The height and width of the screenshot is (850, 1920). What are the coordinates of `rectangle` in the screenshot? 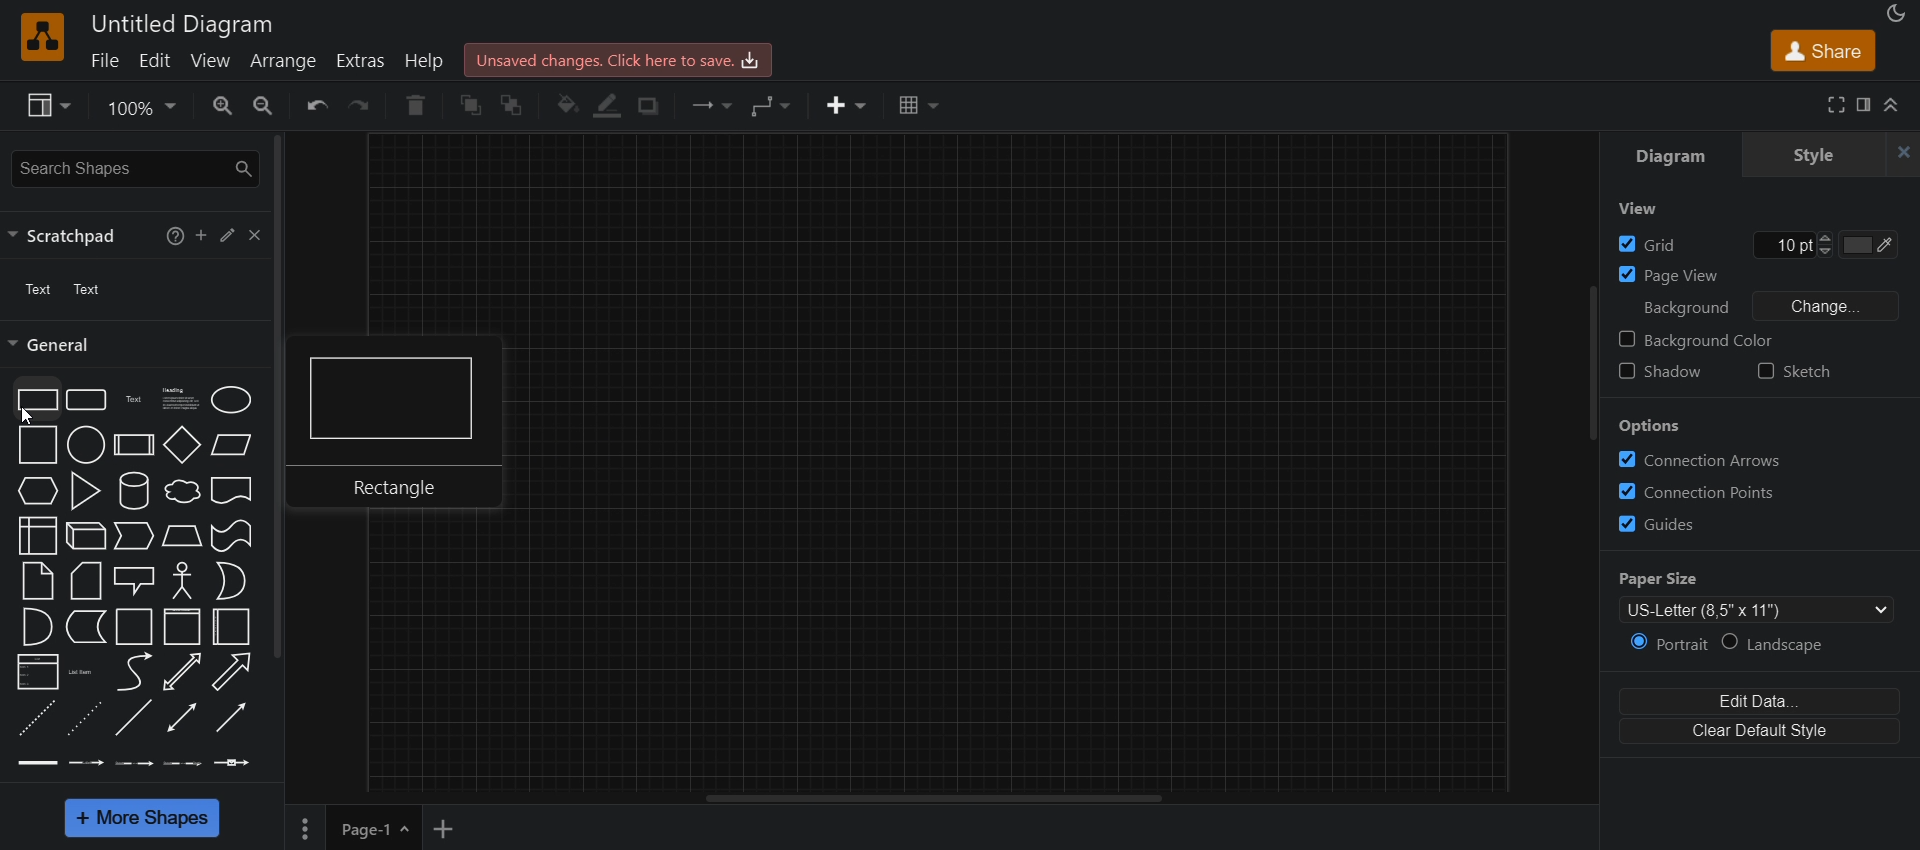 It's located at (36, 399).